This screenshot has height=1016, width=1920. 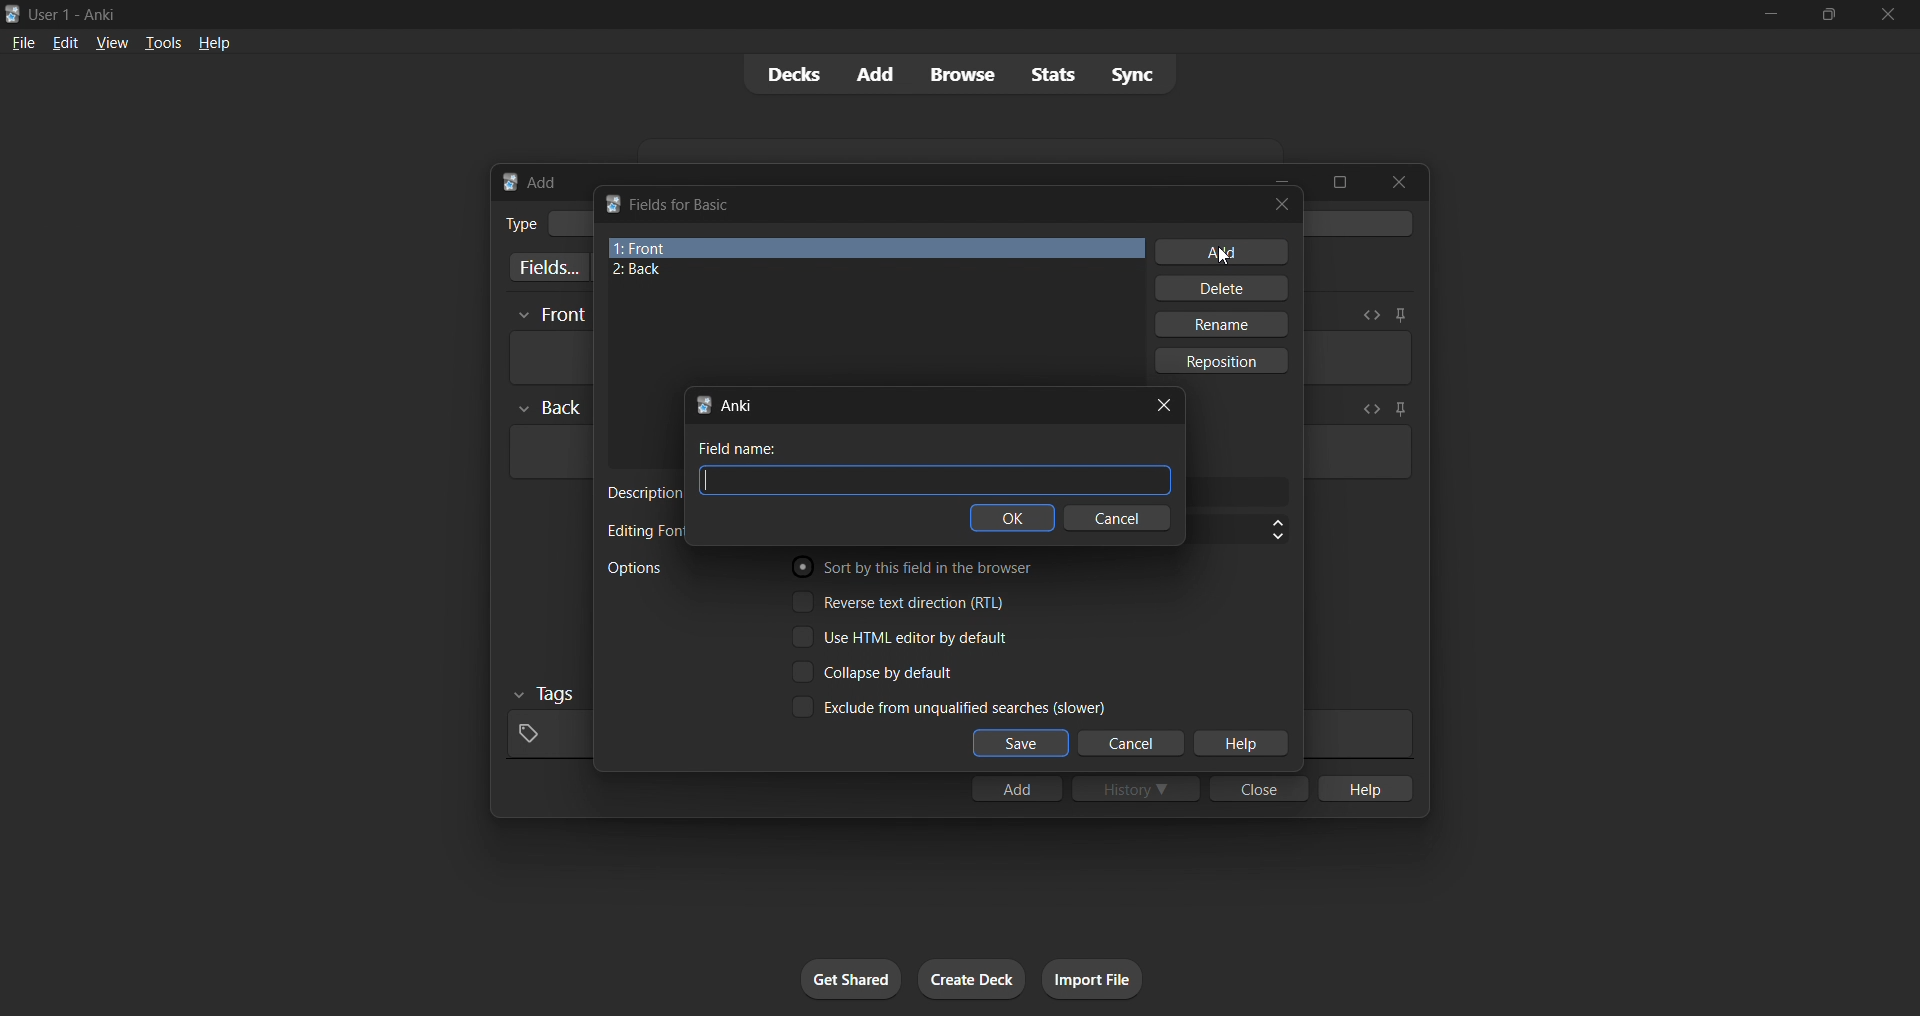 I want to click on sync, so click(x=1132, y=73).